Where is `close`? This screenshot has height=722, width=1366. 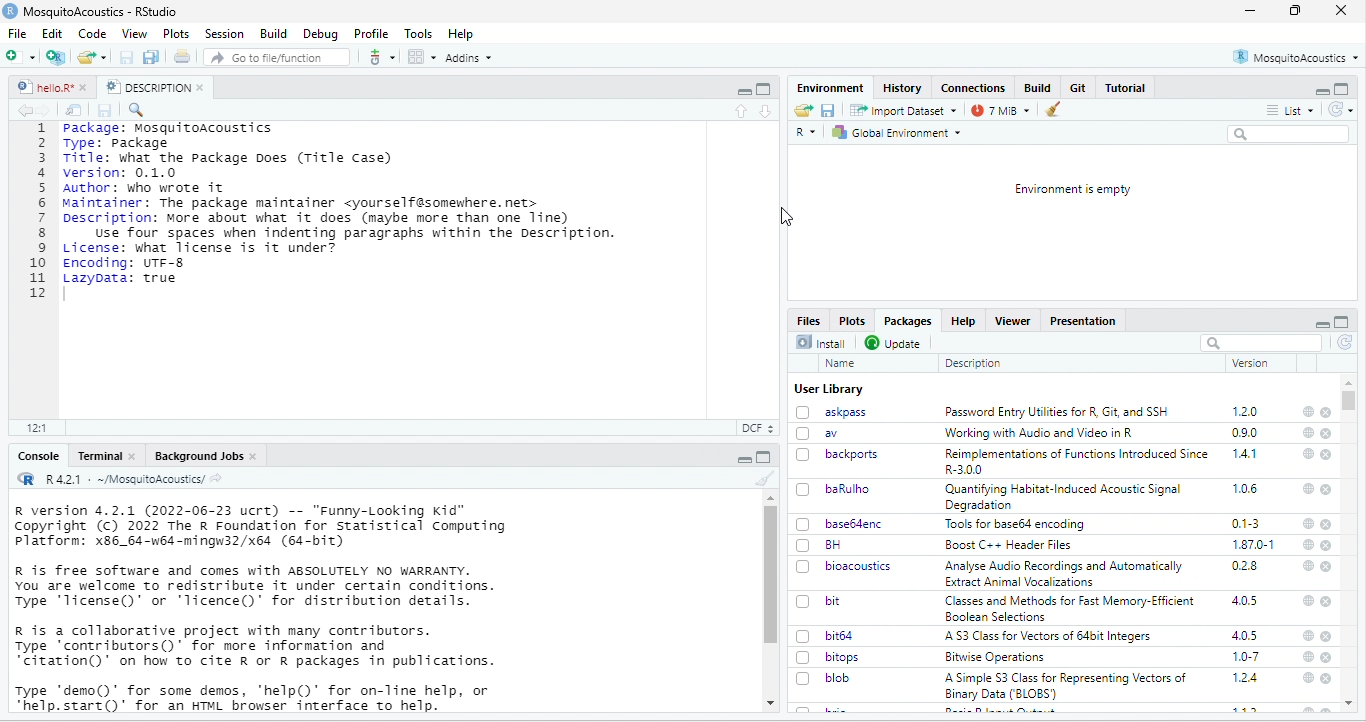
close is located at coordinates (1327, 659).